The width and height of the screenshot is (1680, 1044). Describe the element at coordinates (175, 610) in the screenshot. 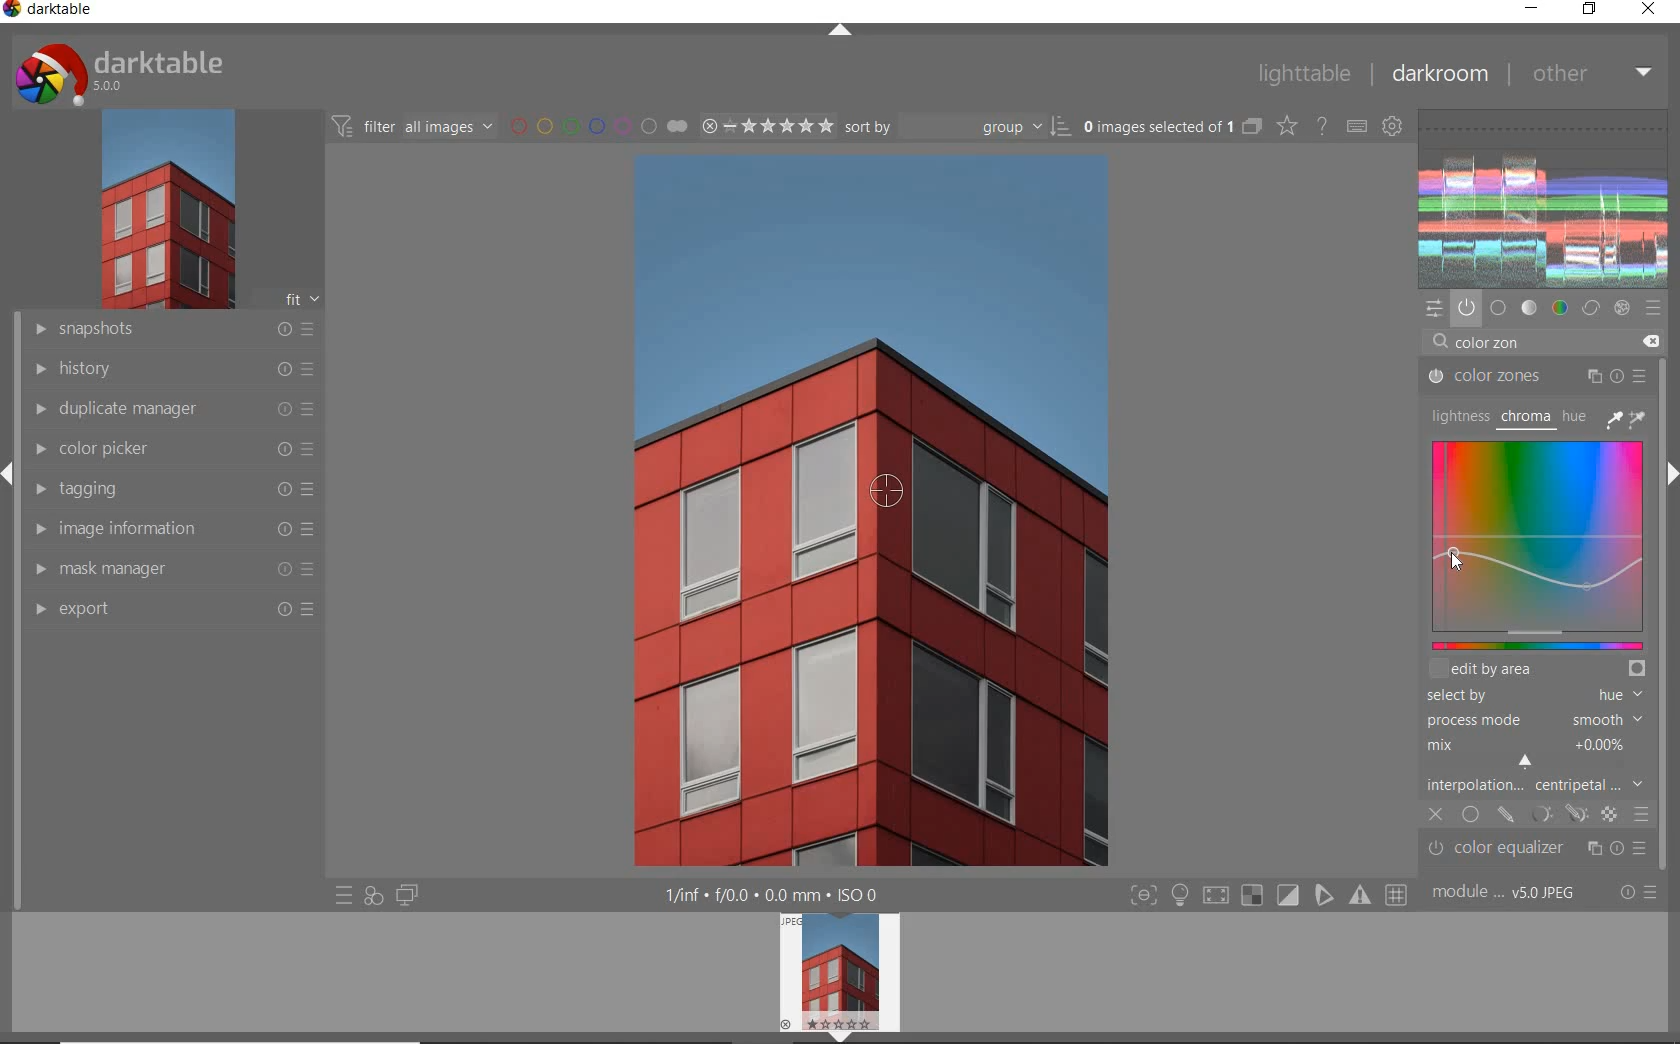

I see `export` at that location.